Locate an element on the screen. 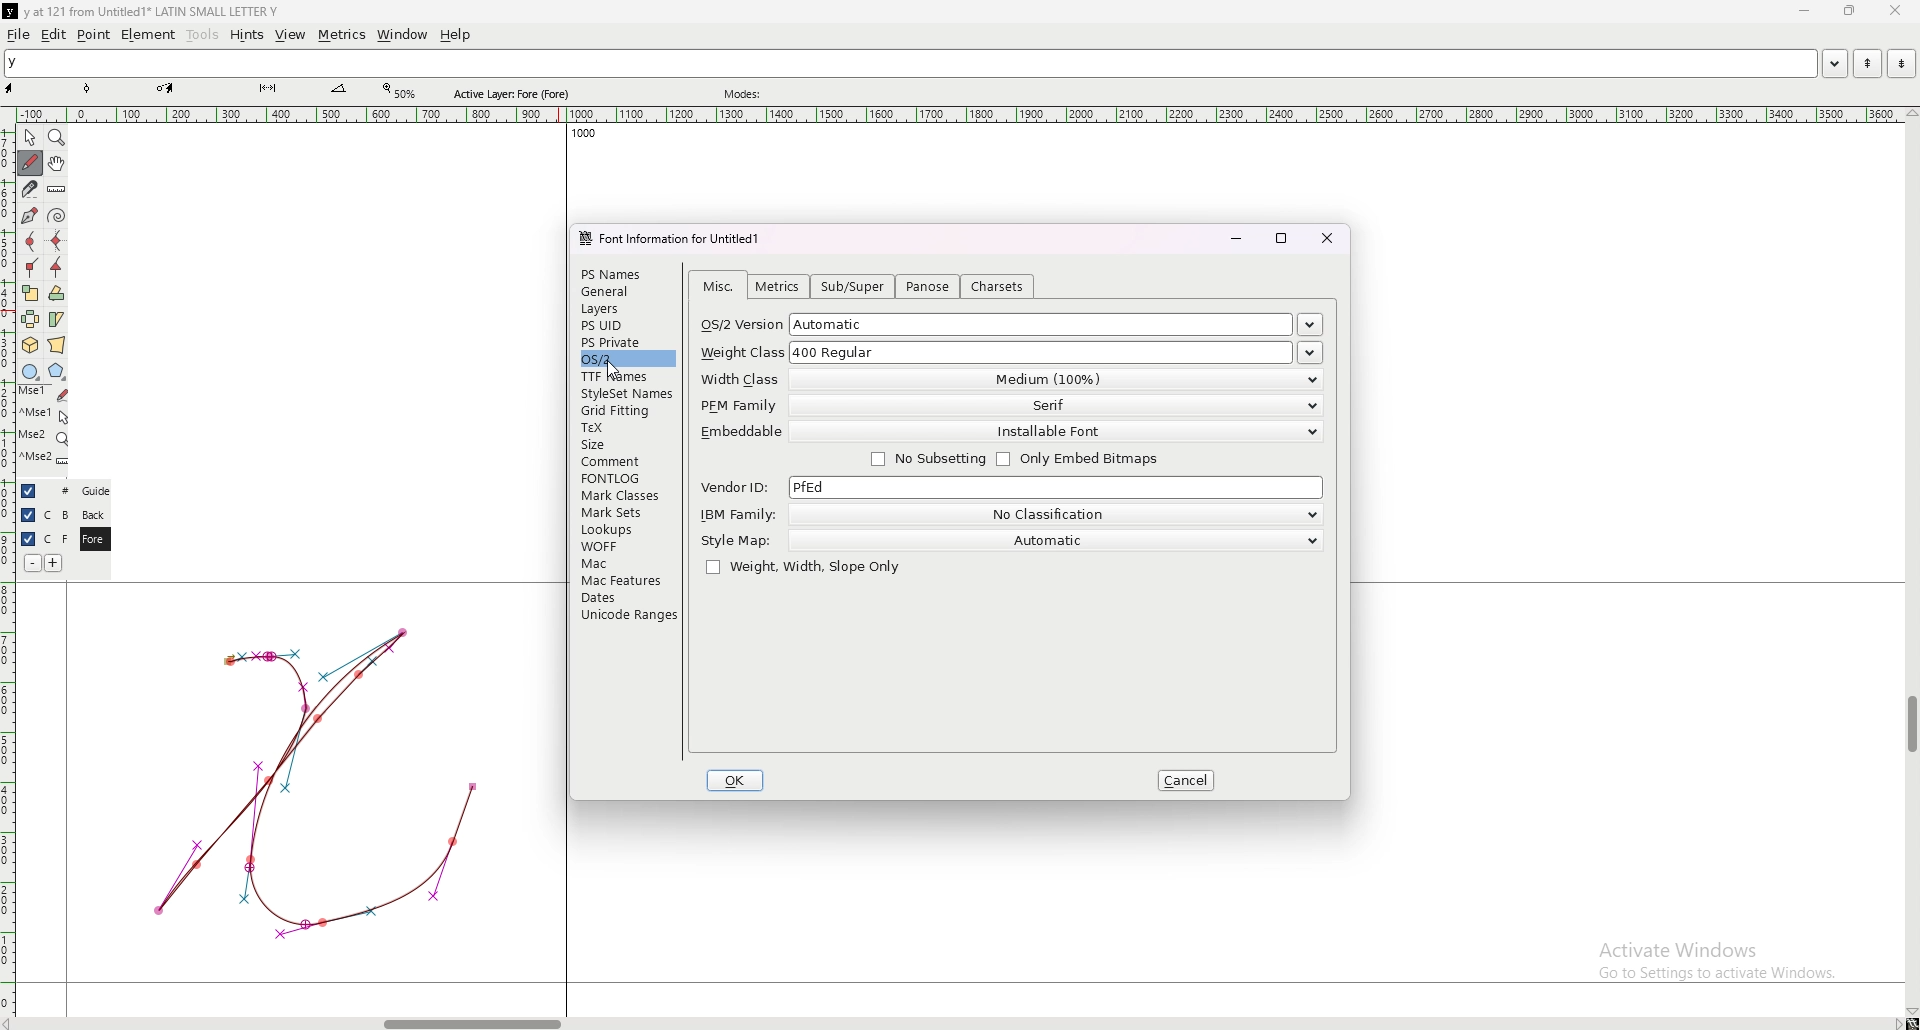 The image size is (1920, 1030). add a corner point is located at coordinates (31, 267).